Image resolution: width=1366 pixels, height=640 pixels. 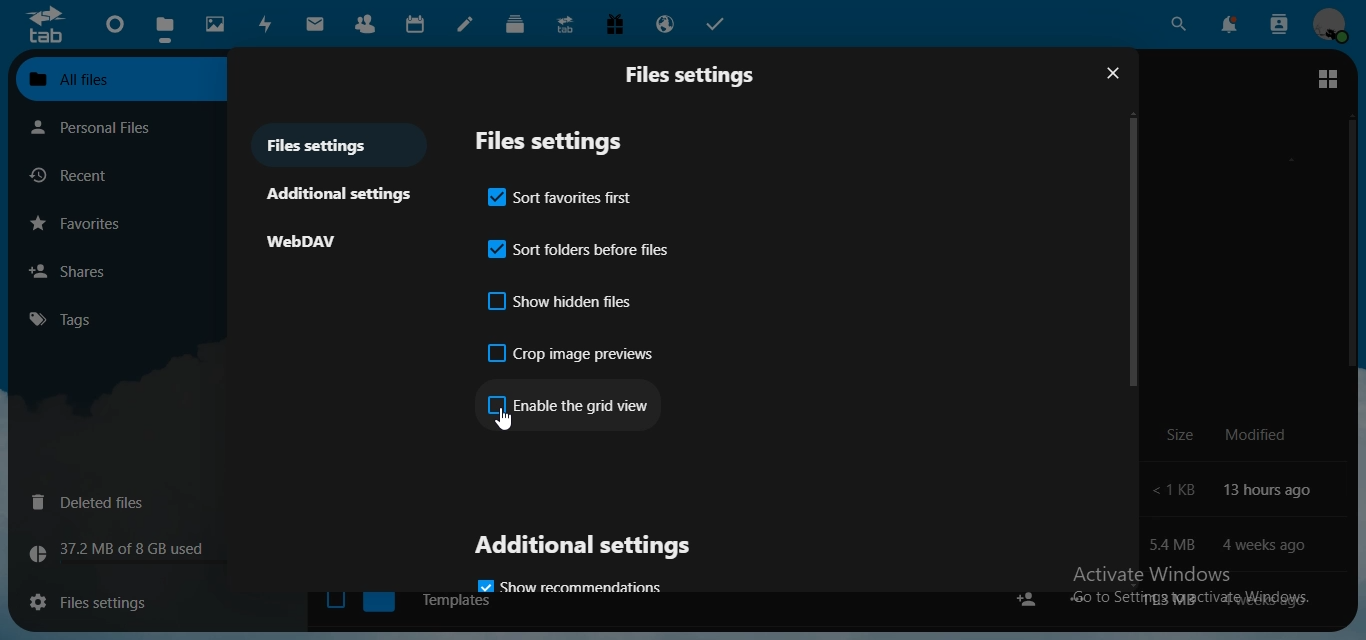 What do you see at coordinates (100, 503) in the screenshot?
I see `deleted files` at bounding box center [100, 503].